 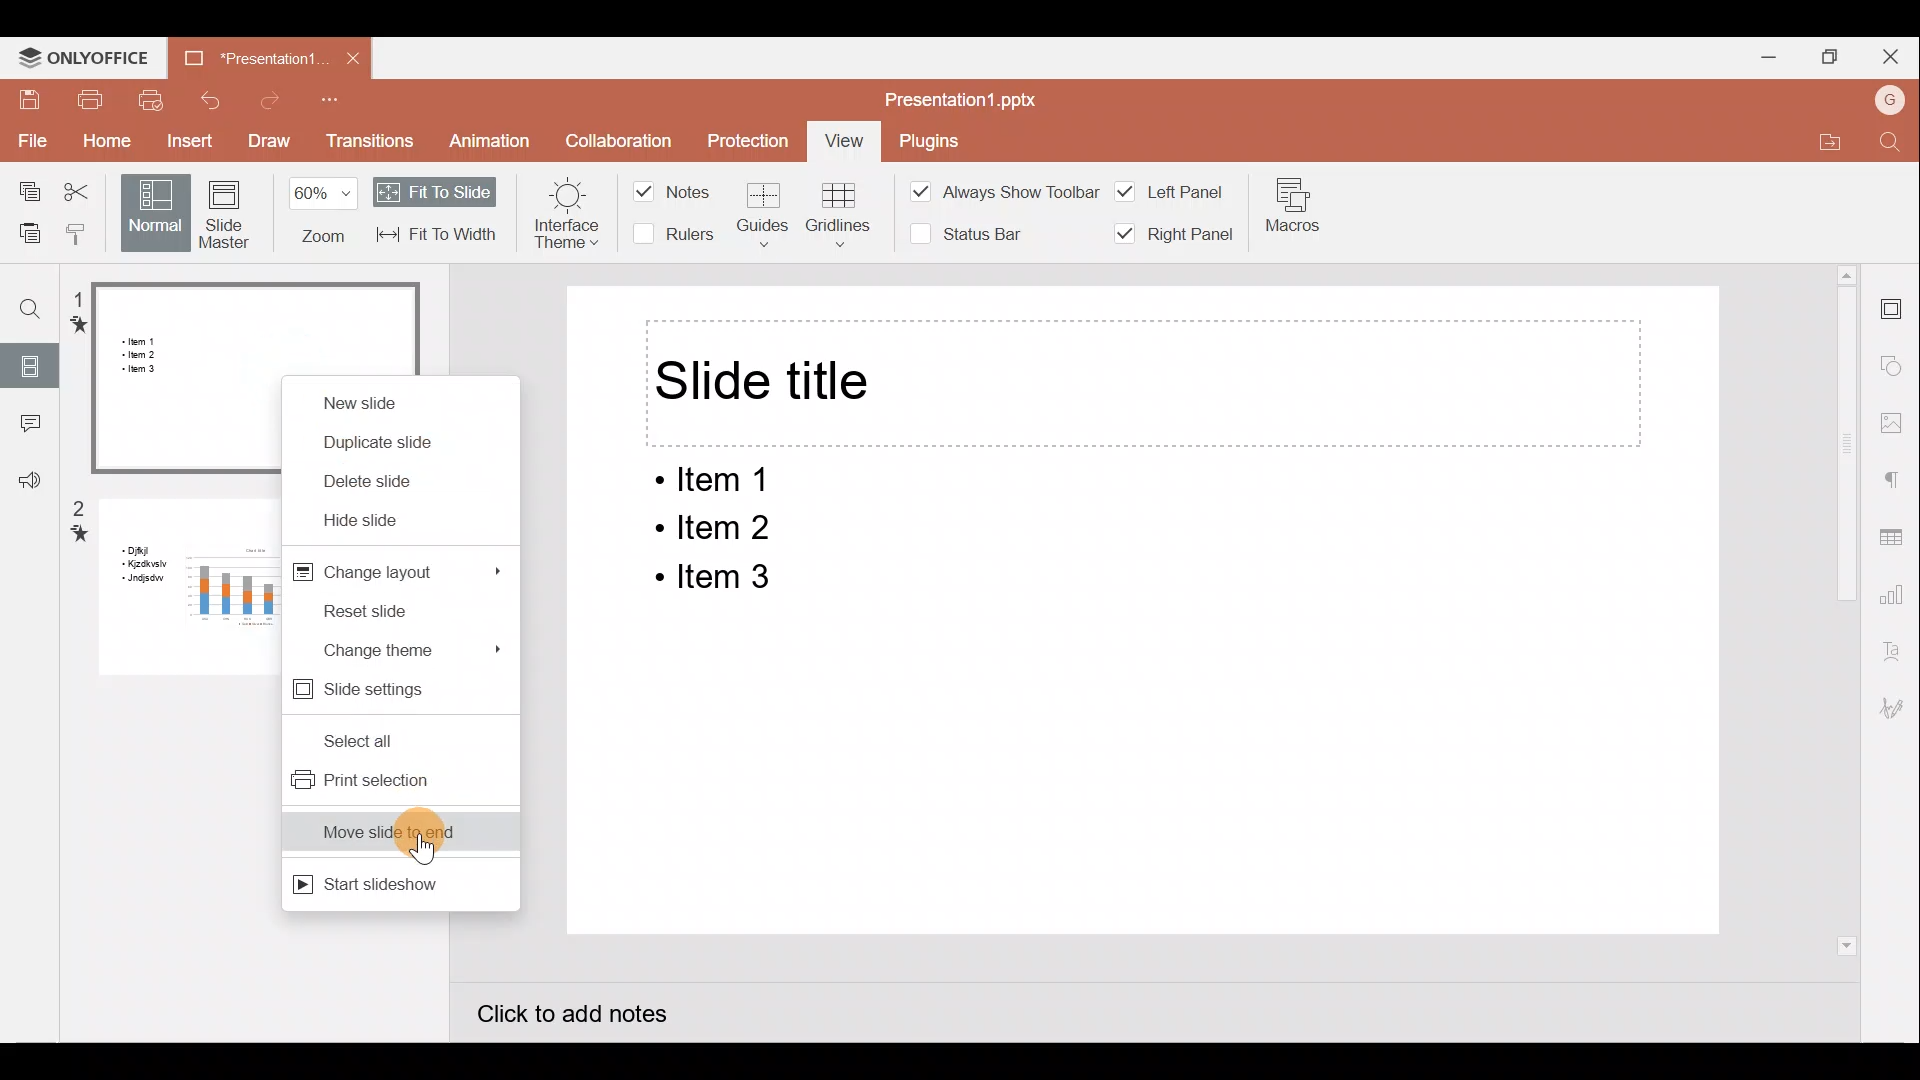 I want to click on Move slide to end, so click(x=401, y=823).